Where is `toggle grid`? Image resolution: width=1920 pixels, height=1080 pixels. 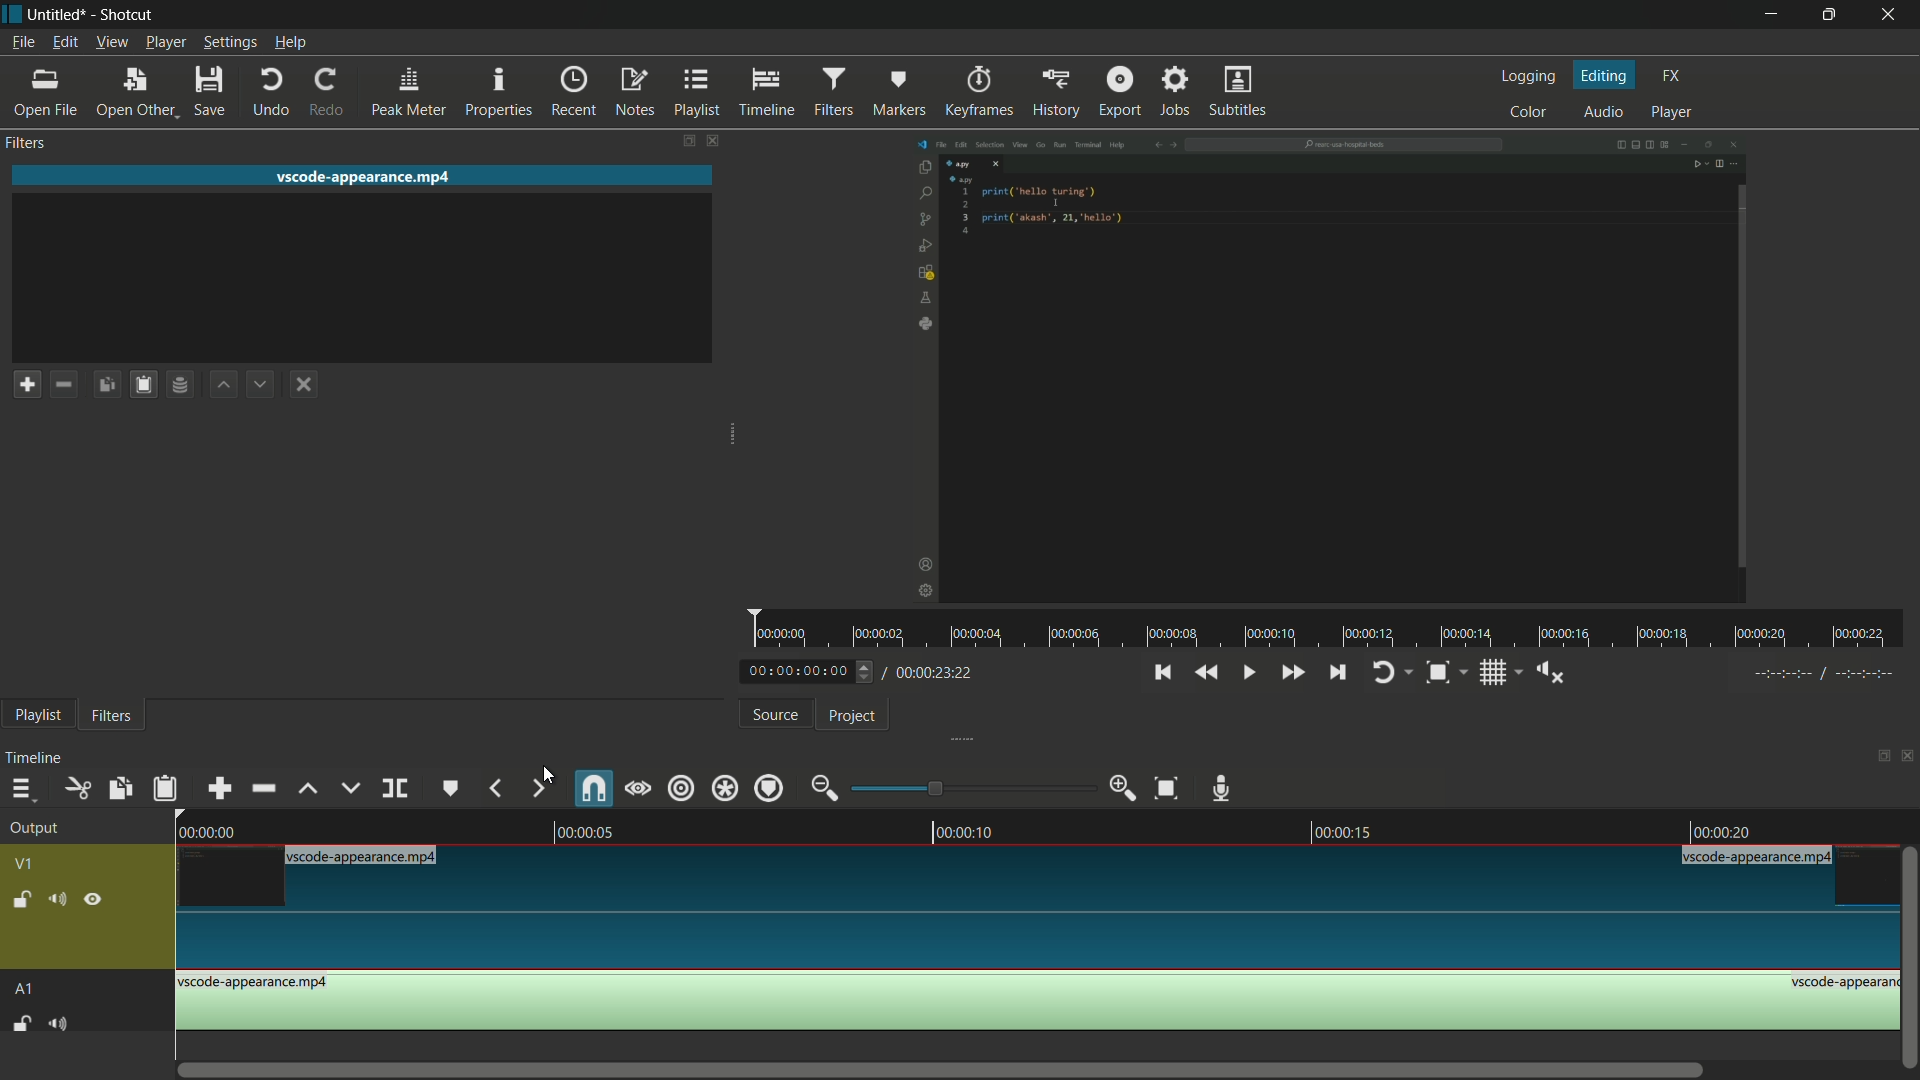 toggle grid is located at coordinates (1491, 673).